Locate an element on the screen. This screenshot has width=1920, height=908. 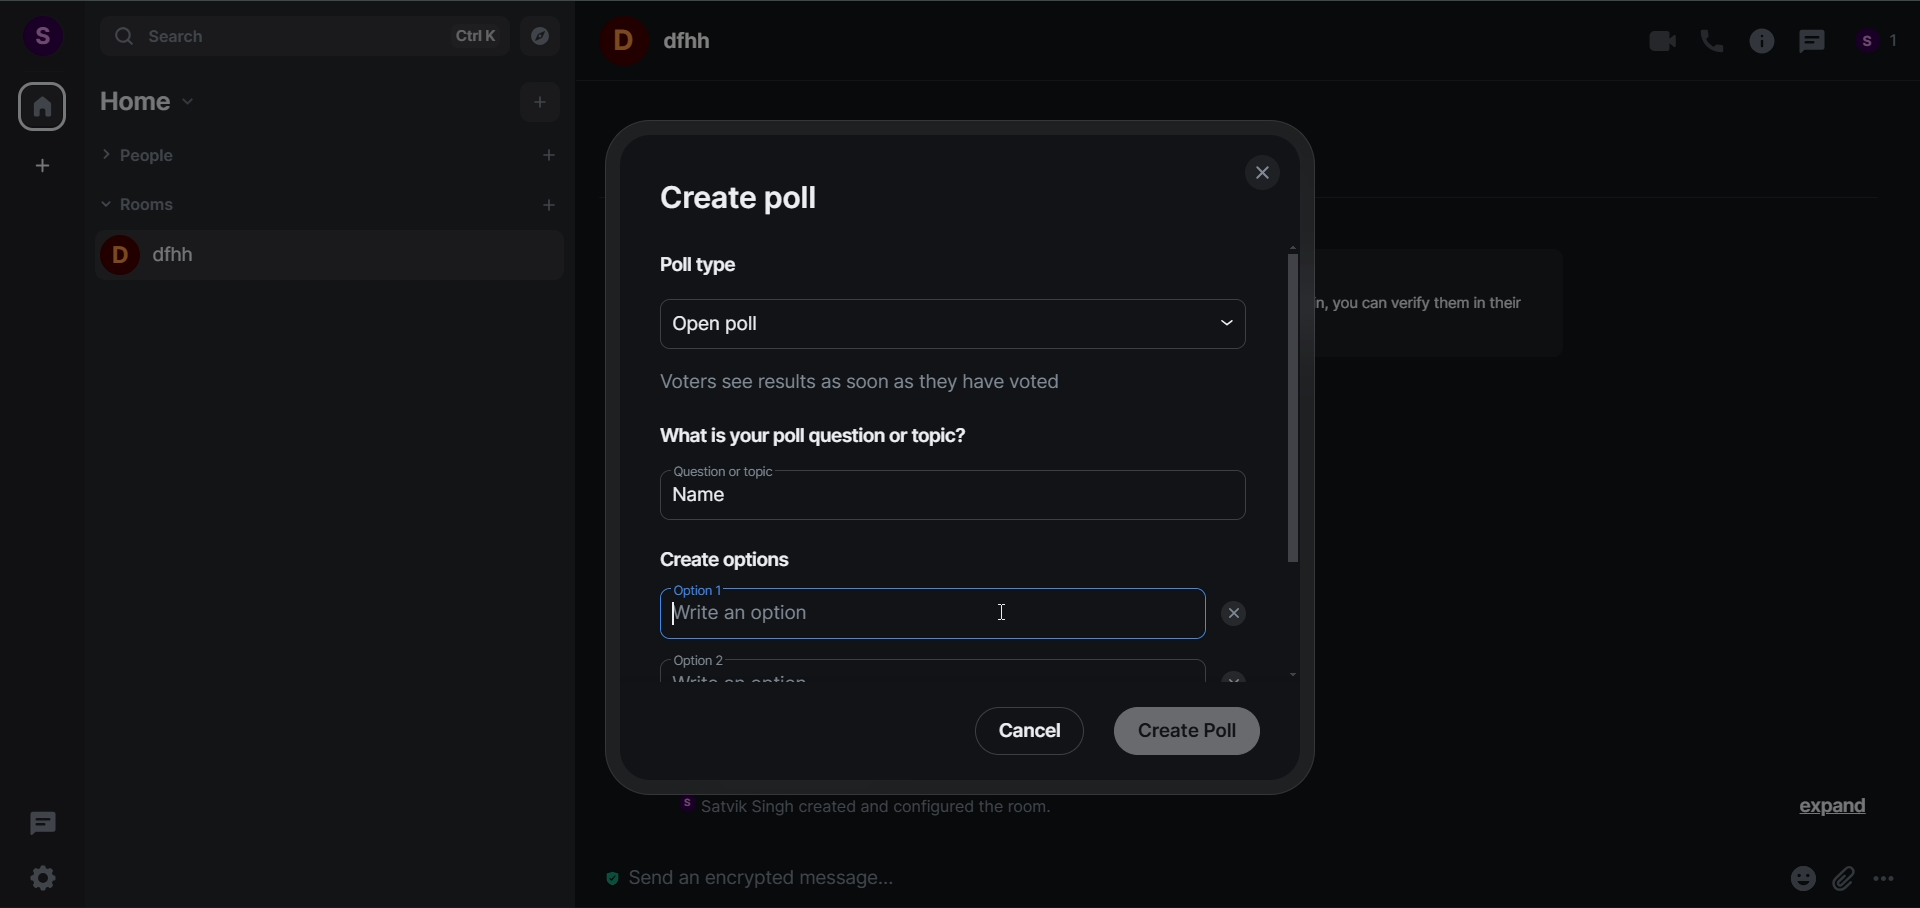
Scroll bar is located at coordinates (1294, 505).